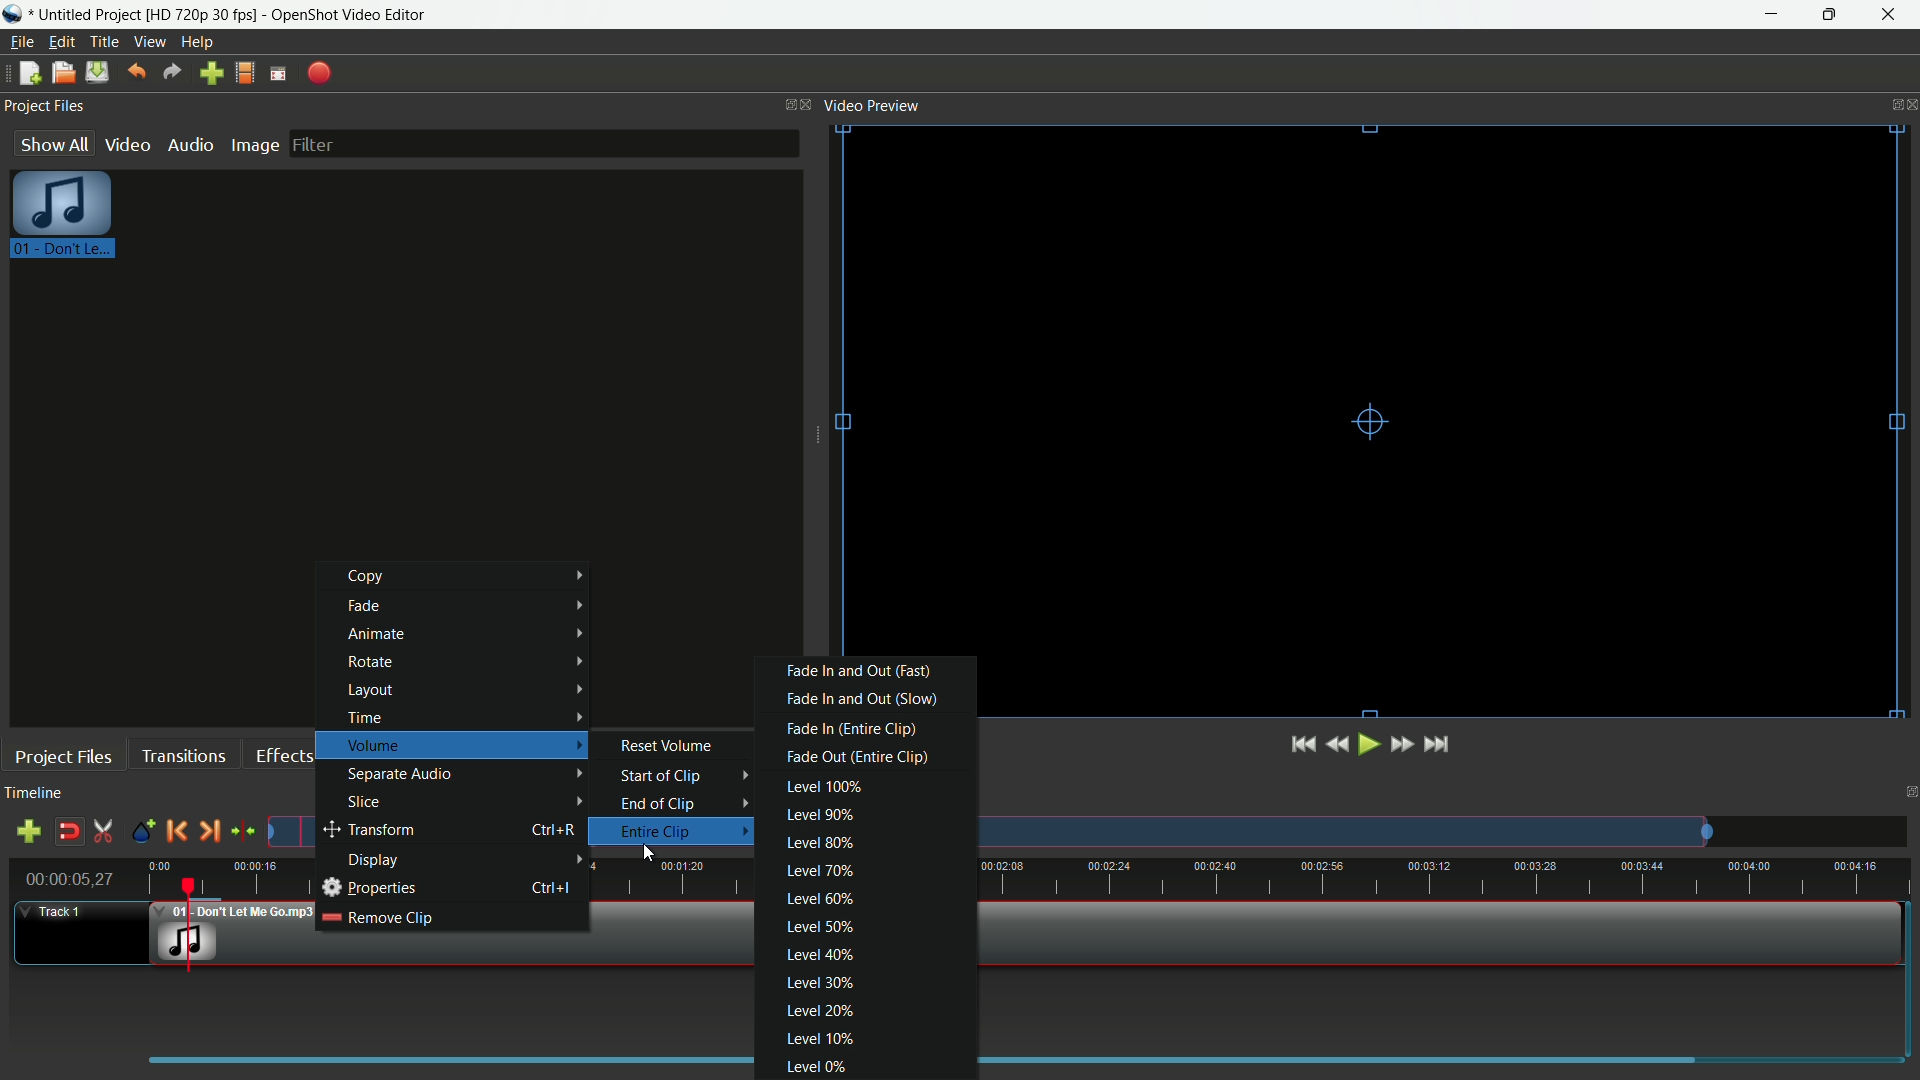  What do you see at coordinates (1439, 744) in the screenshot?
I see `jump to end` at bounding box center [1439, 744].